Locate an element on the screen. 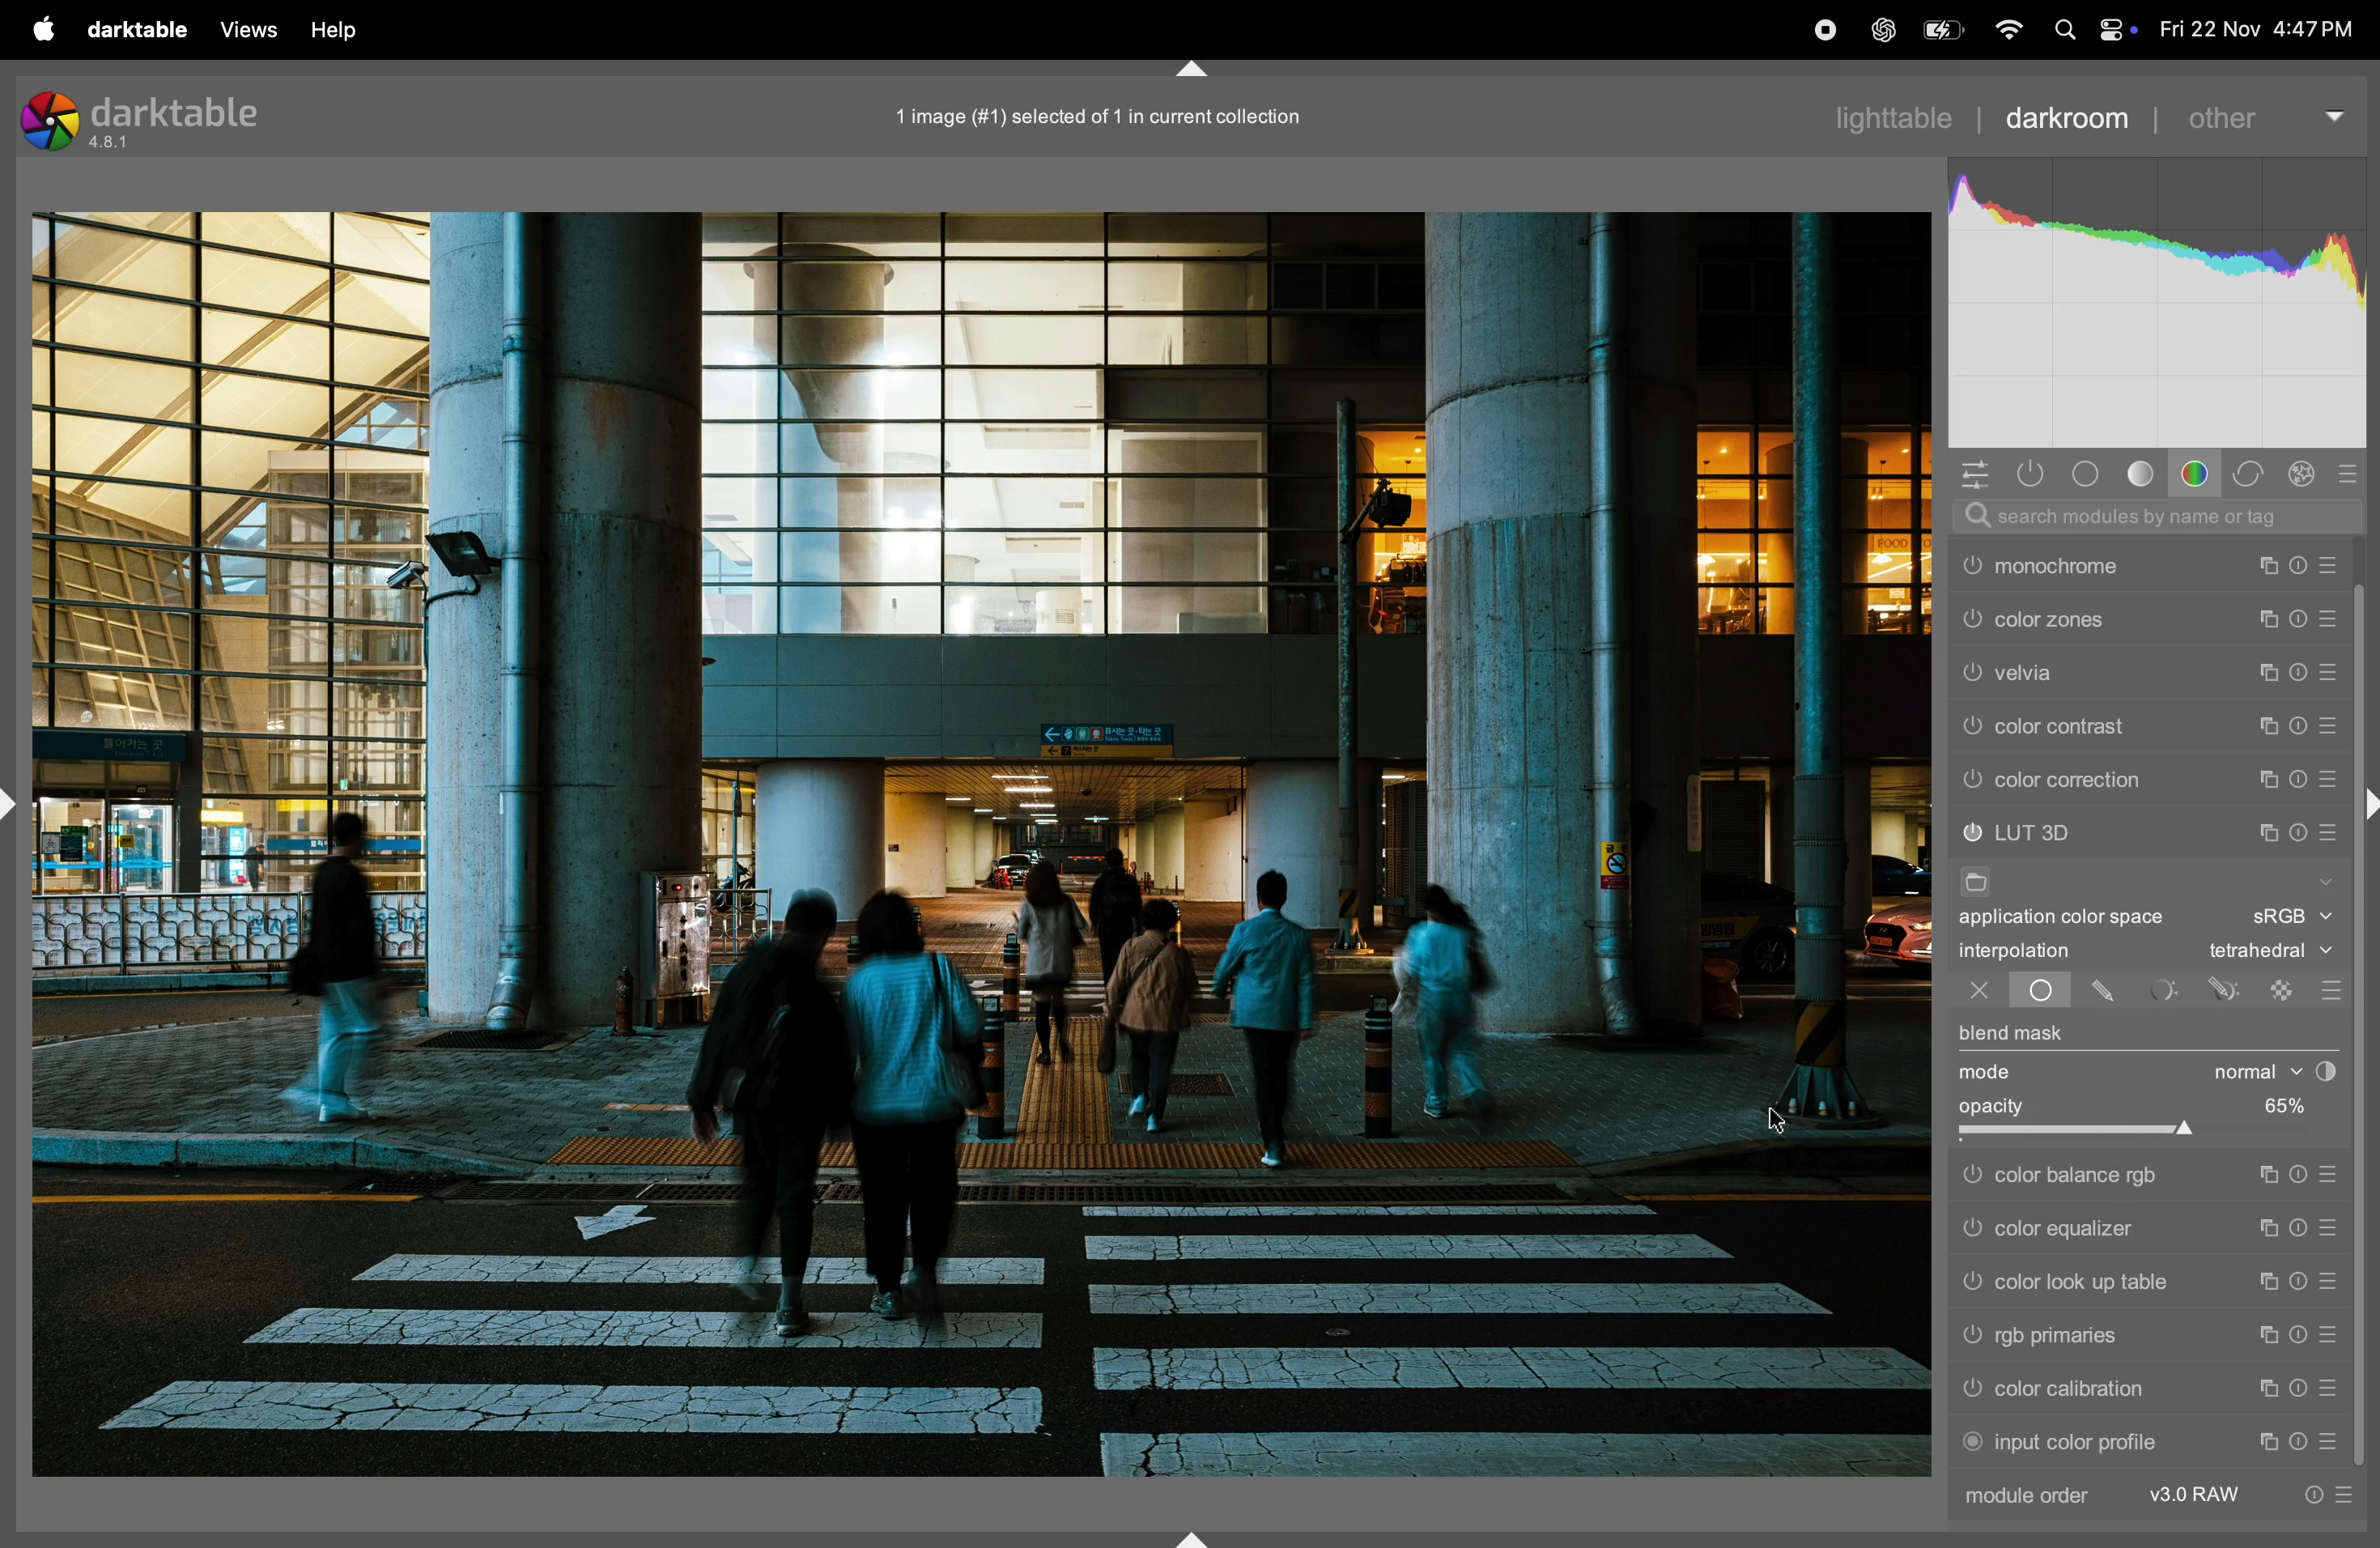  presets is located at coordinates (2336, 826).